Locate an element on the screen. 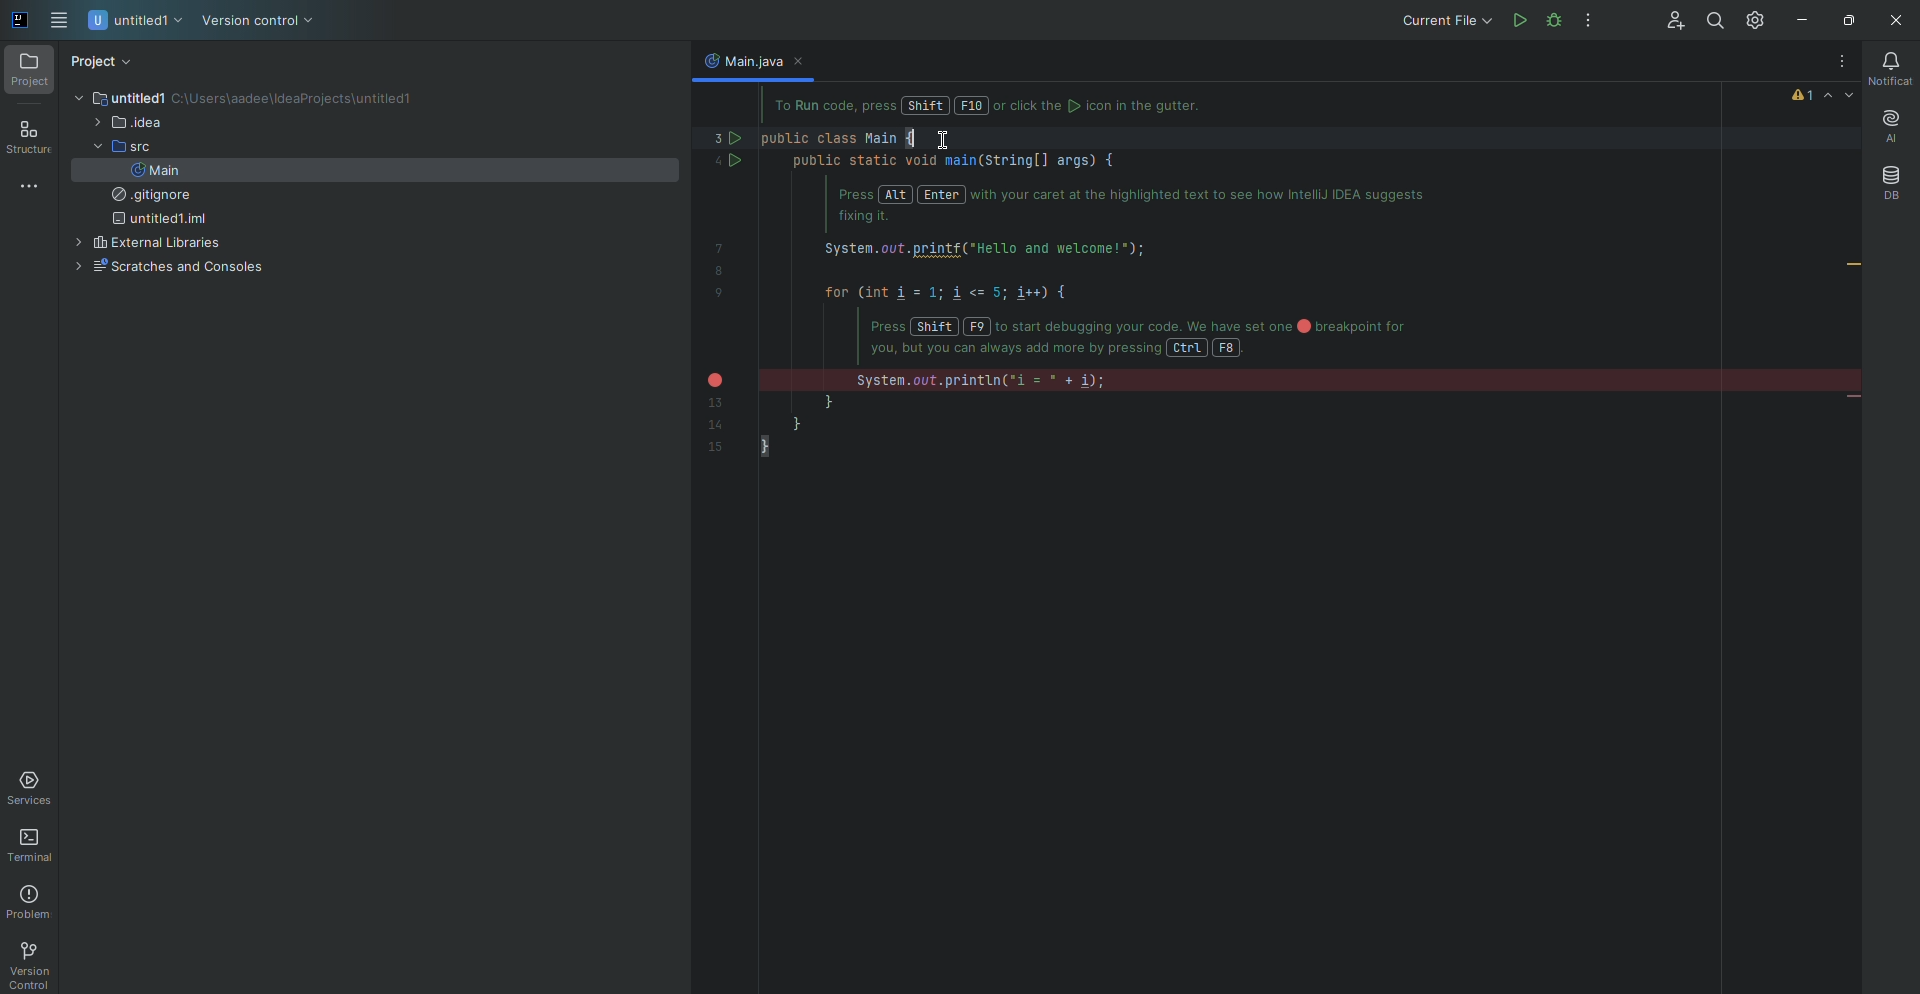 Image resolution: width=1920 pixels, height=994 pixels. External Libraries is located at coordinates (145, 244).